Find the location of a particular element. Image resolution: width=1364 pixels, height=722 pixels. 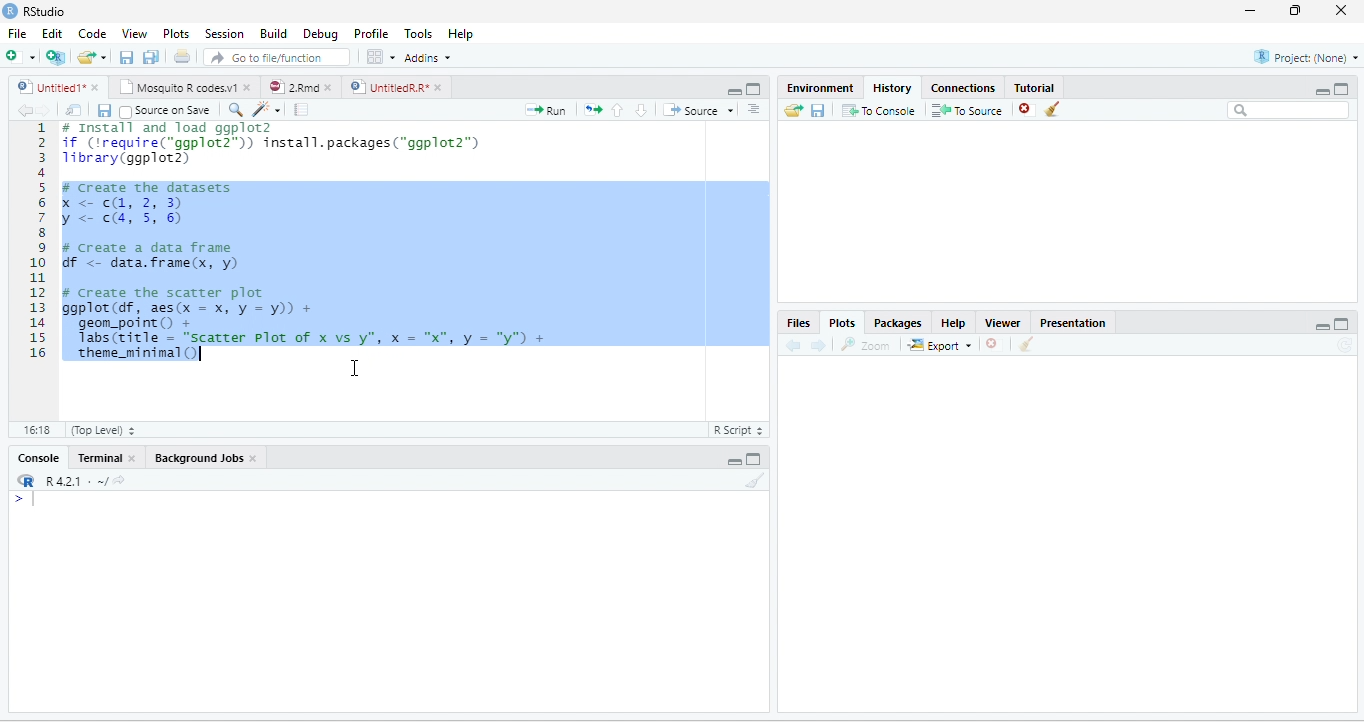

Tools is located at coordinates (419, 33).